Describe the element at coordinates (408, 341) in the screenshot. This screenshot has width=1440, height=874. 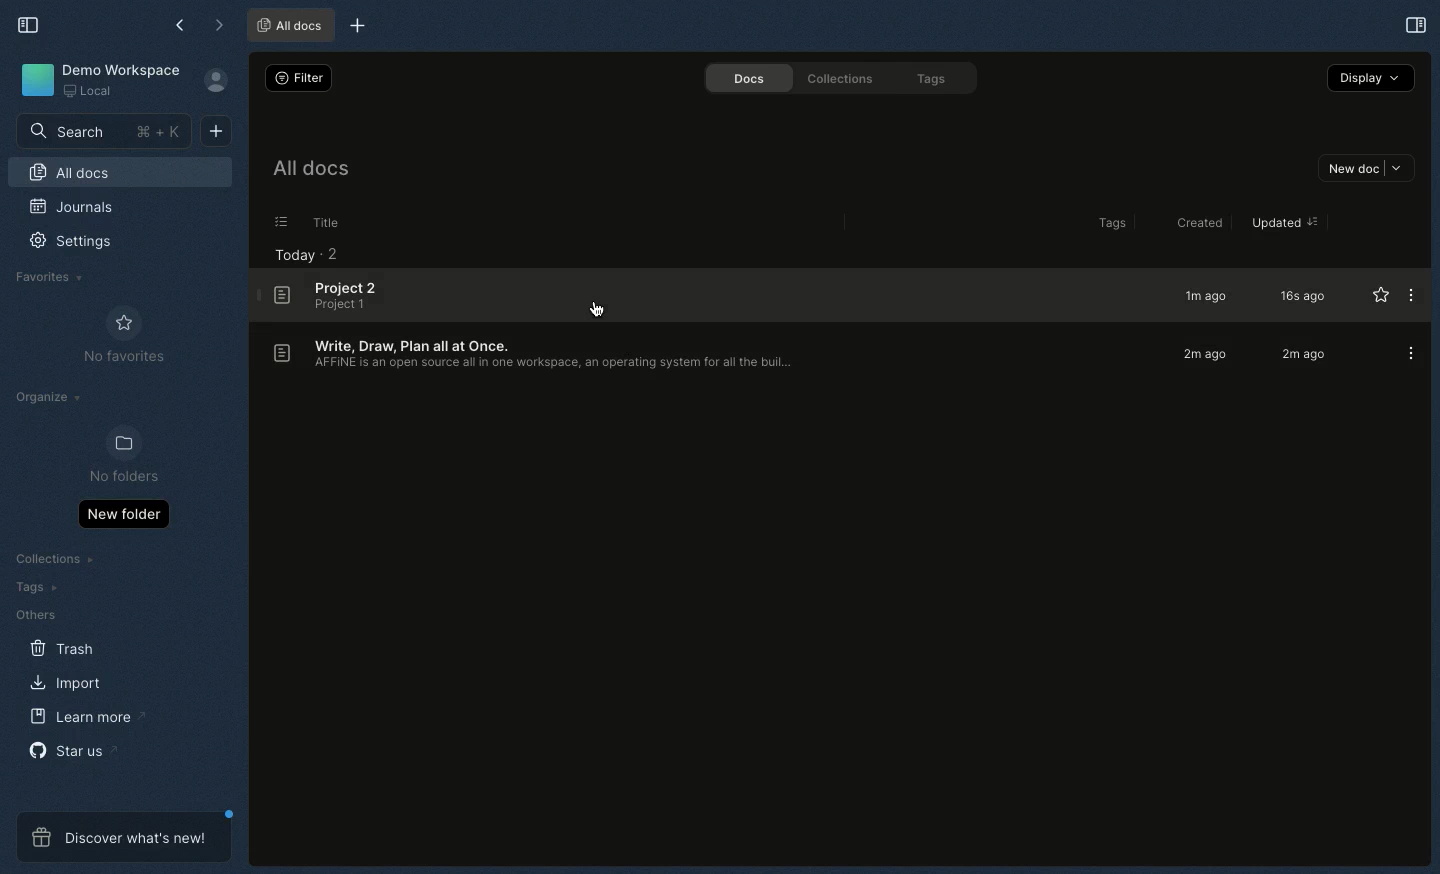
I see `Body` at that location.